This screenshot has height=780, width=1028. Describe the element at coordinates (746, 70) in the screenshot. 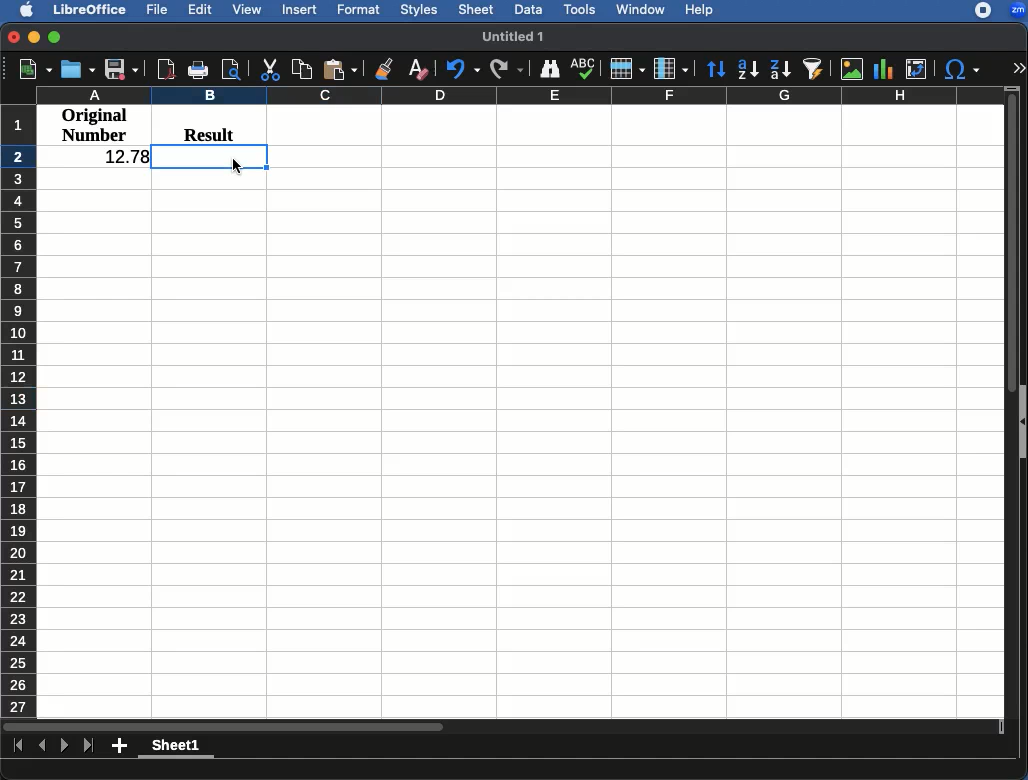

I see `Ascending` at that location.